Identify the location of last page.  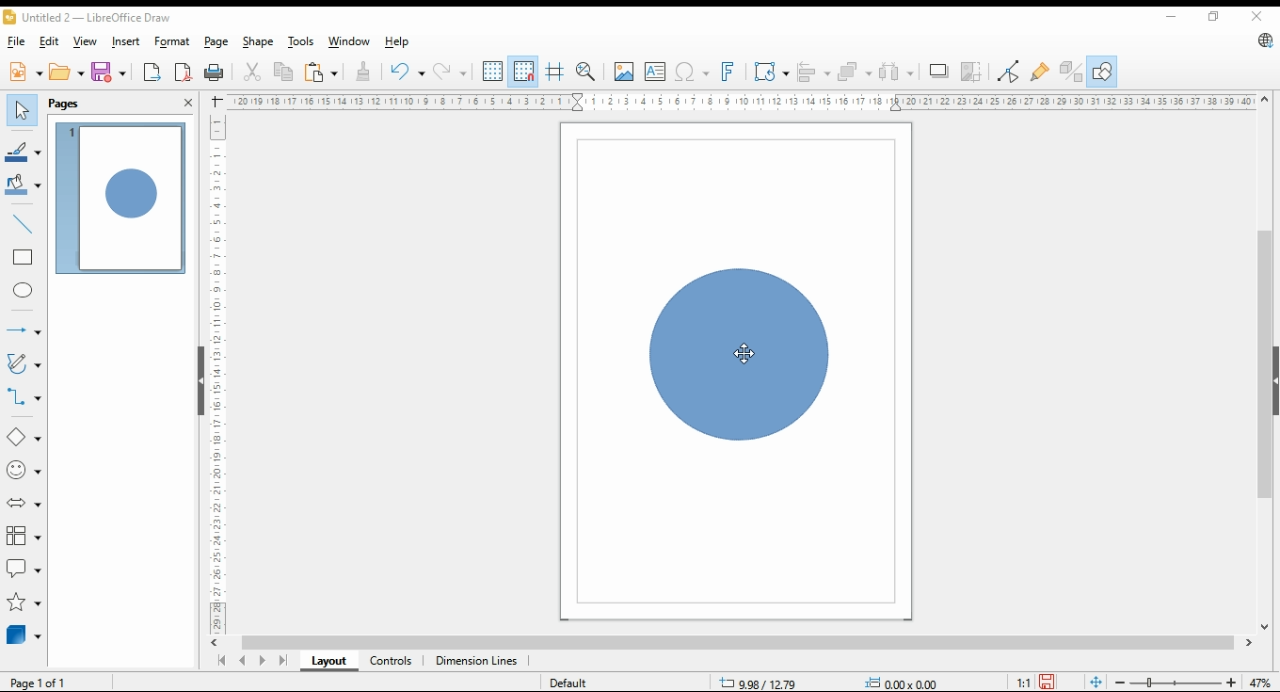
(281, 660).